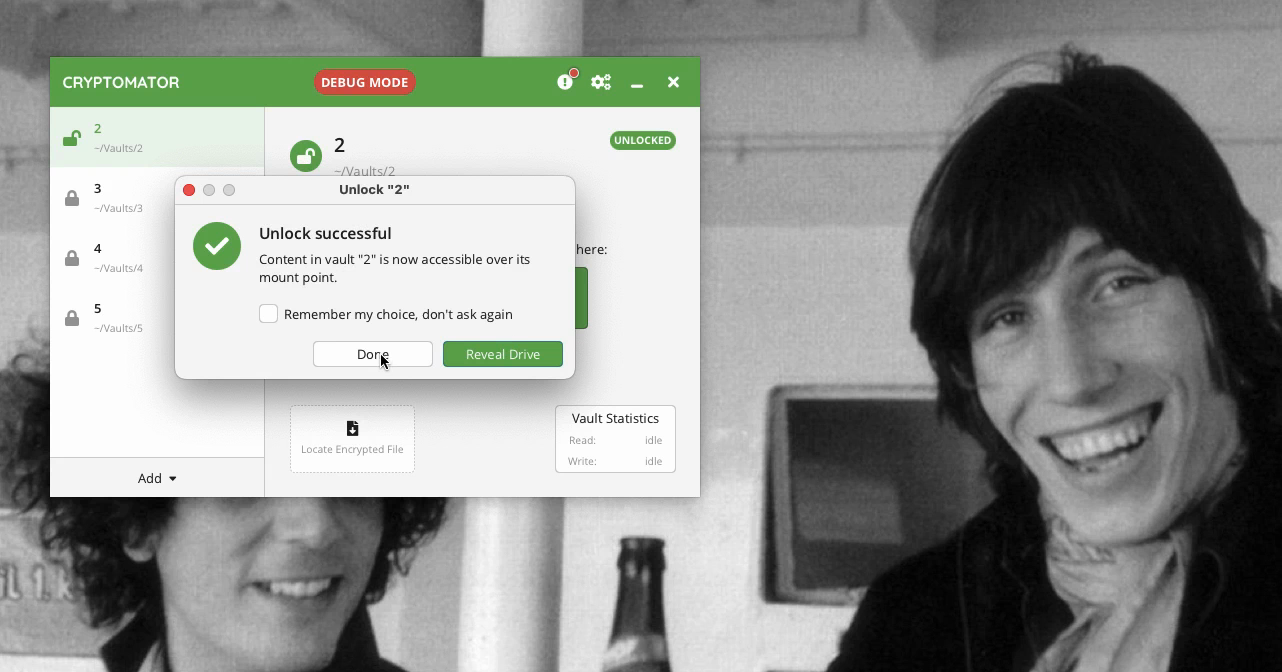 This screenshot has width=1282, height=672. I want to click on Reveal Drive, so click(504, 355).